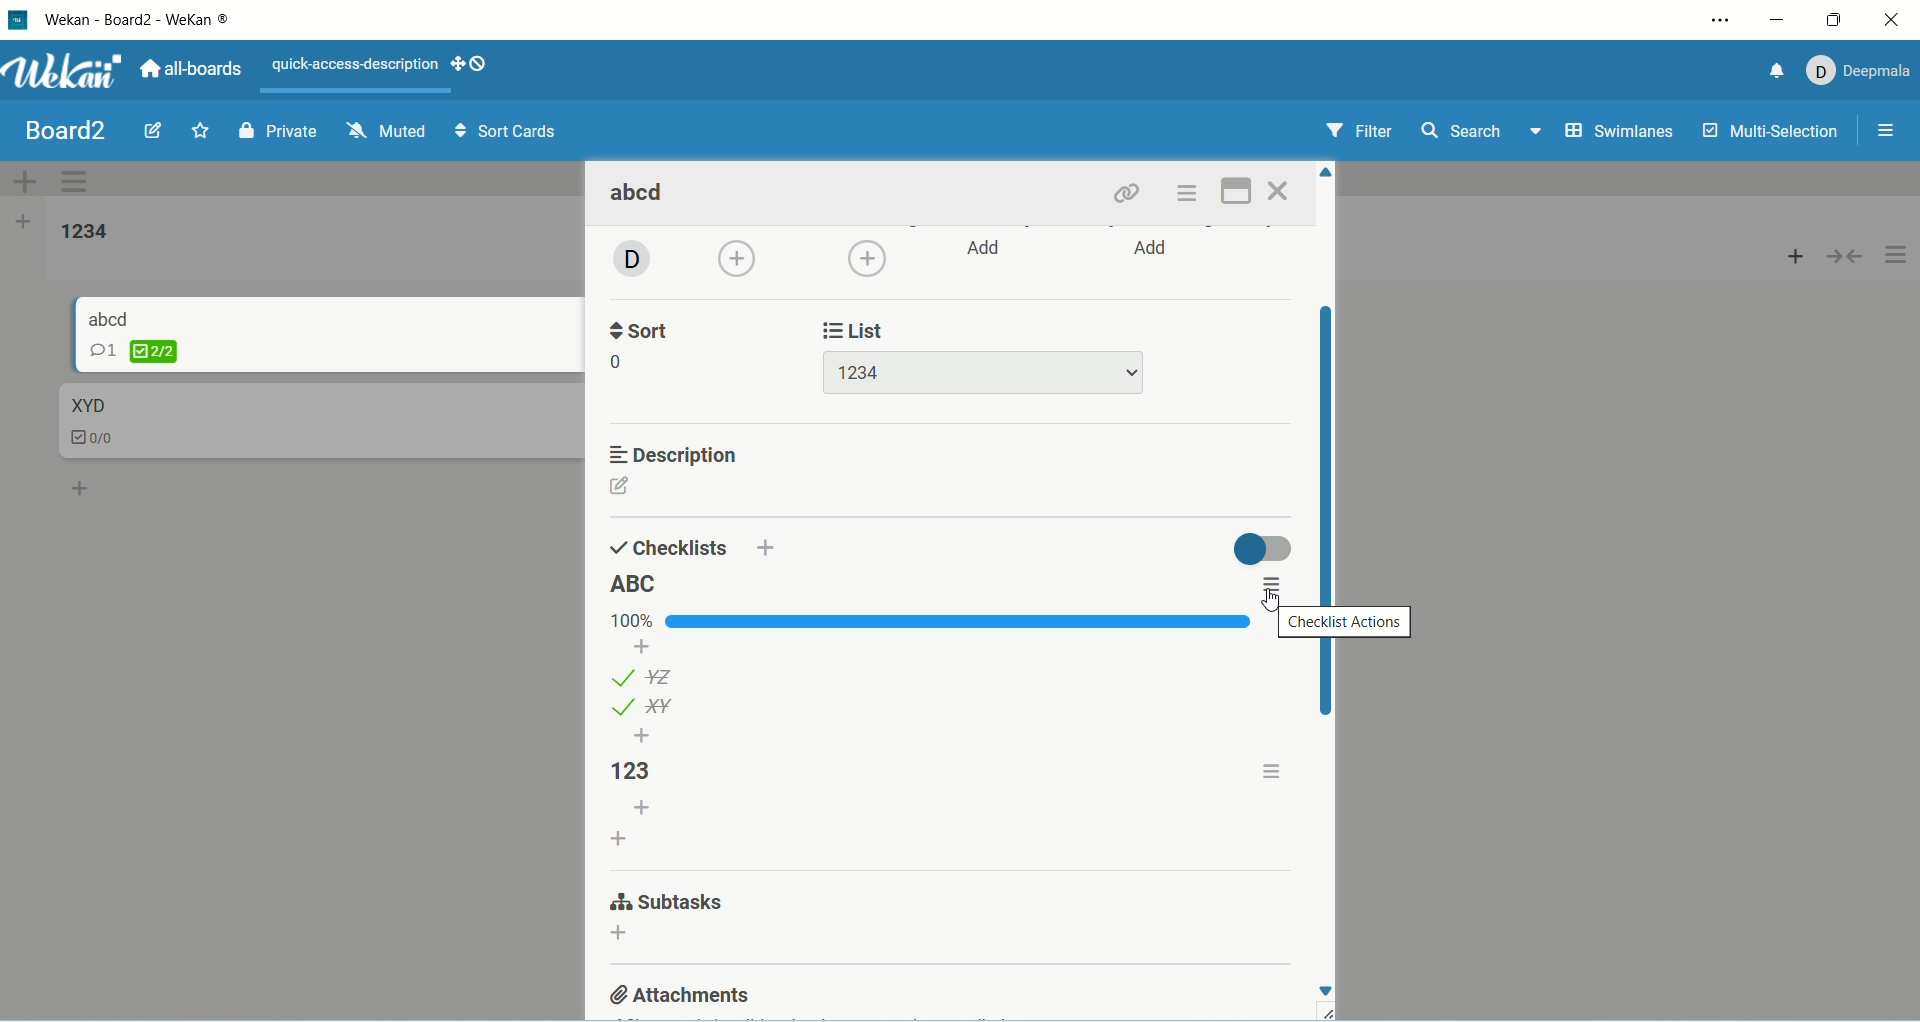  What do you see at coordinates (740, 260) in the screenshot?
I see `add` at bounding box center [740, 260].